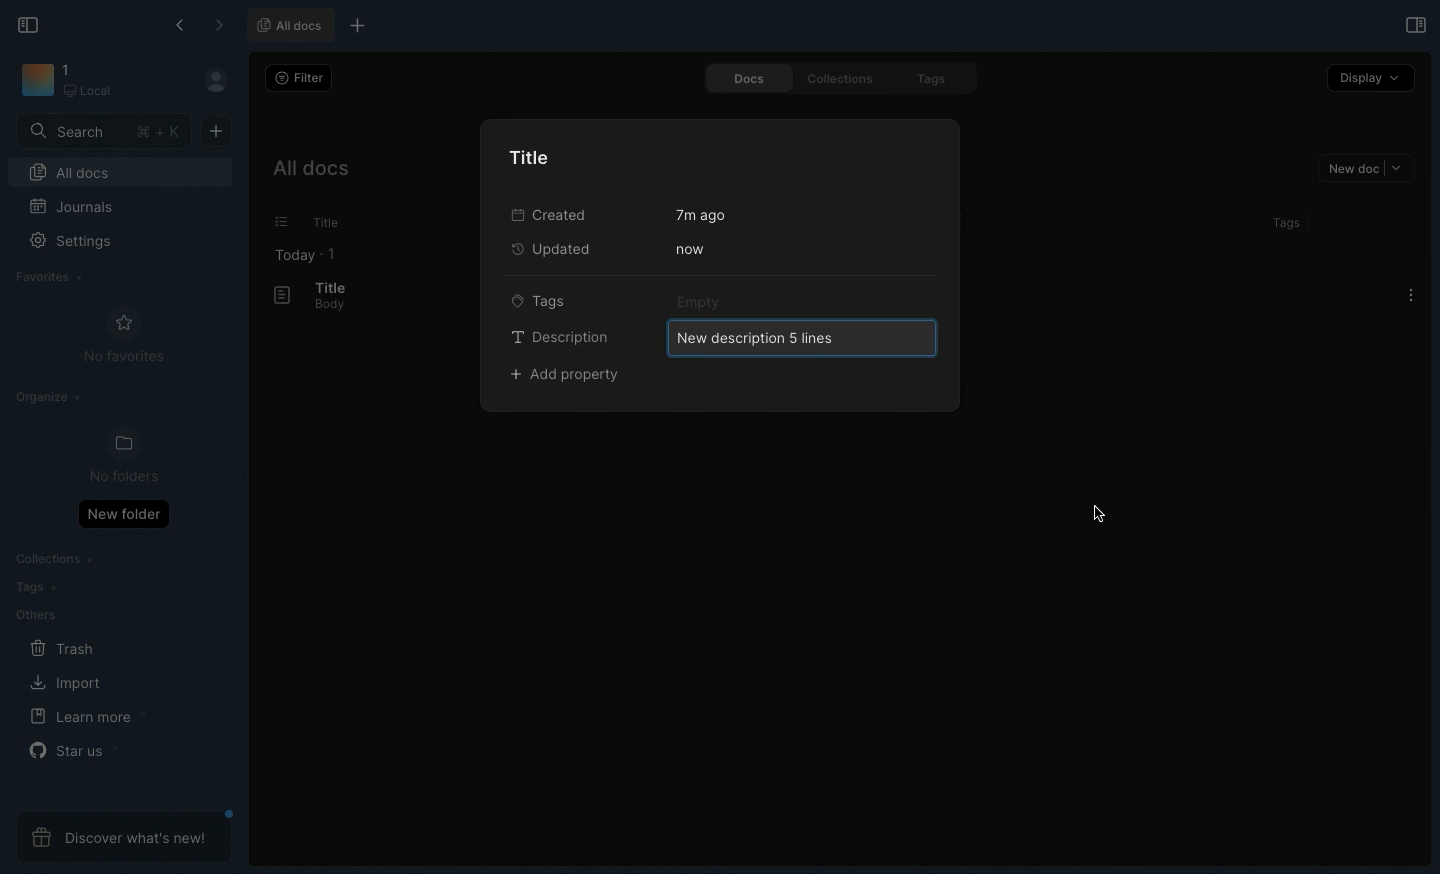  What do you see at coordinates (935, 80) in the screenshot?
I see `Tags` at bounding box center [935, 80].